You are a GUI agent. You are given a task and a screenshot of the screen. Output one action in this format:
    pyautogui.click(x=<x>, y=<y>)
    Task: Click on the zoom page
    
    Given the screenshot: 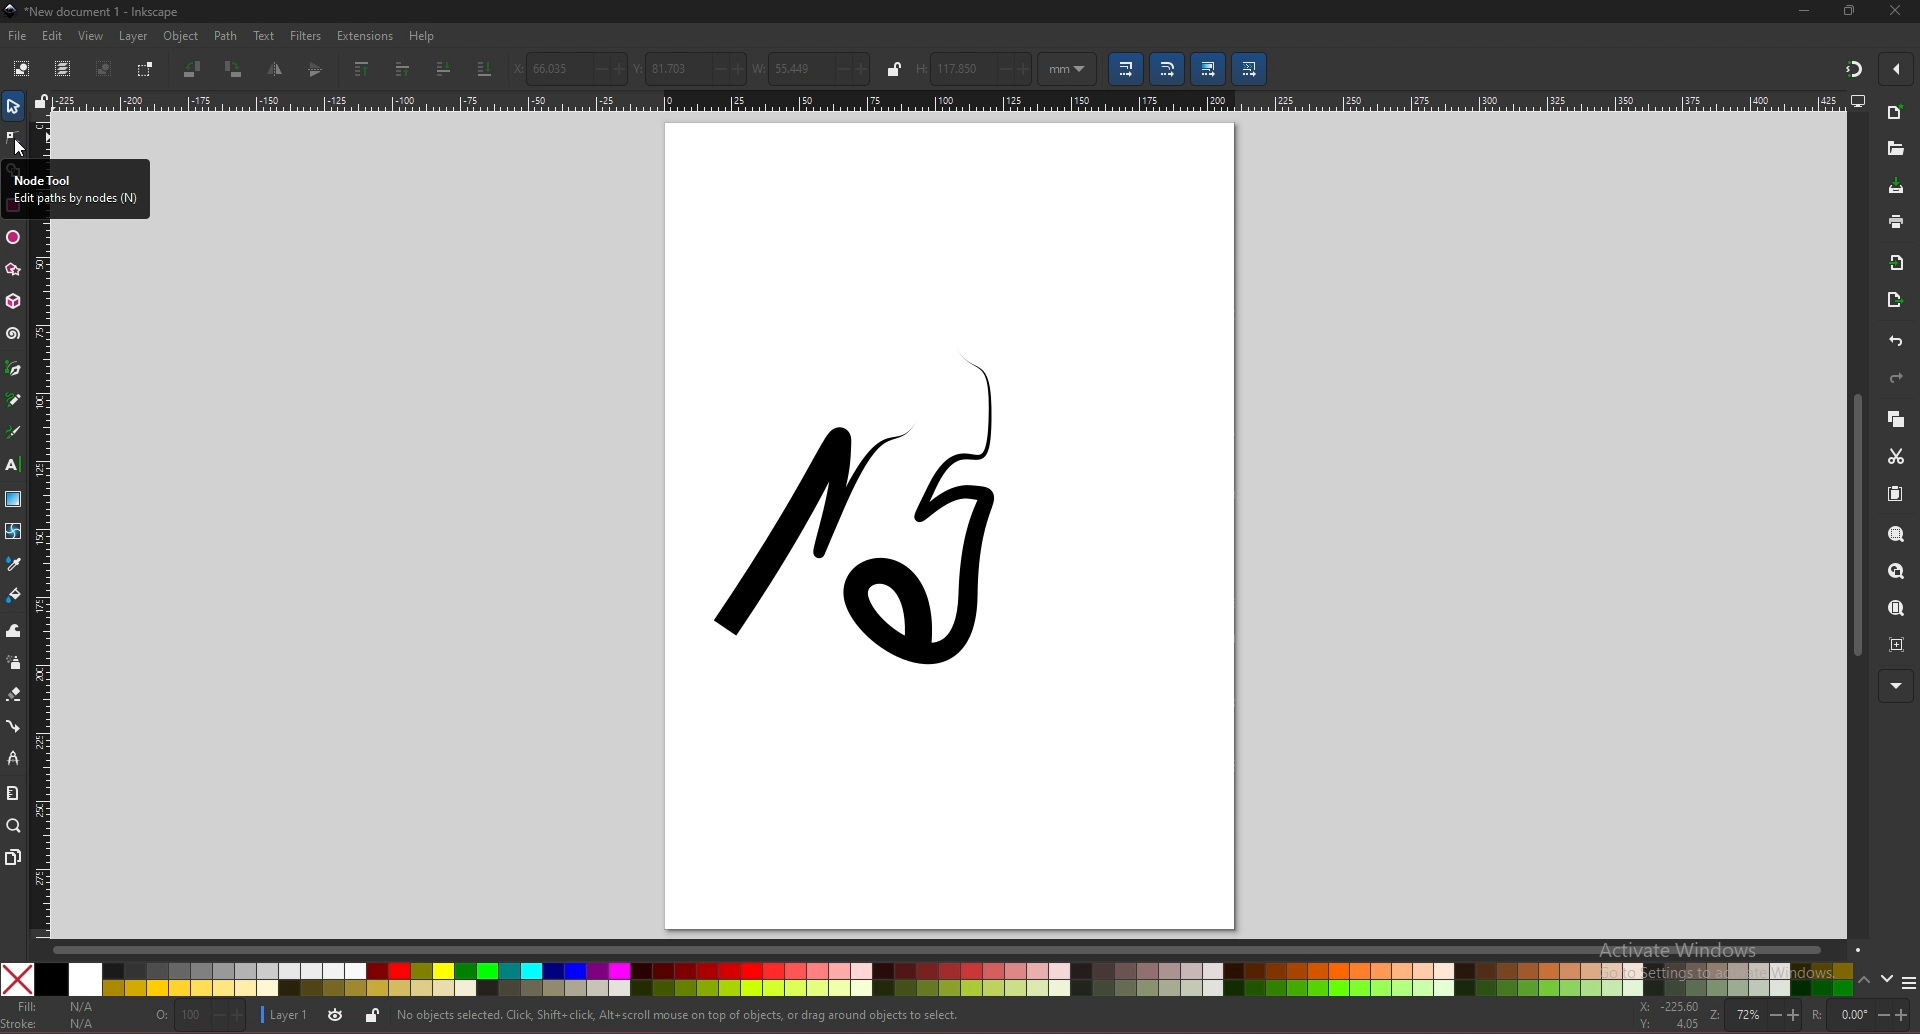 What is the action you would take?
    pyautogui.click(x=1897, y=608)
    